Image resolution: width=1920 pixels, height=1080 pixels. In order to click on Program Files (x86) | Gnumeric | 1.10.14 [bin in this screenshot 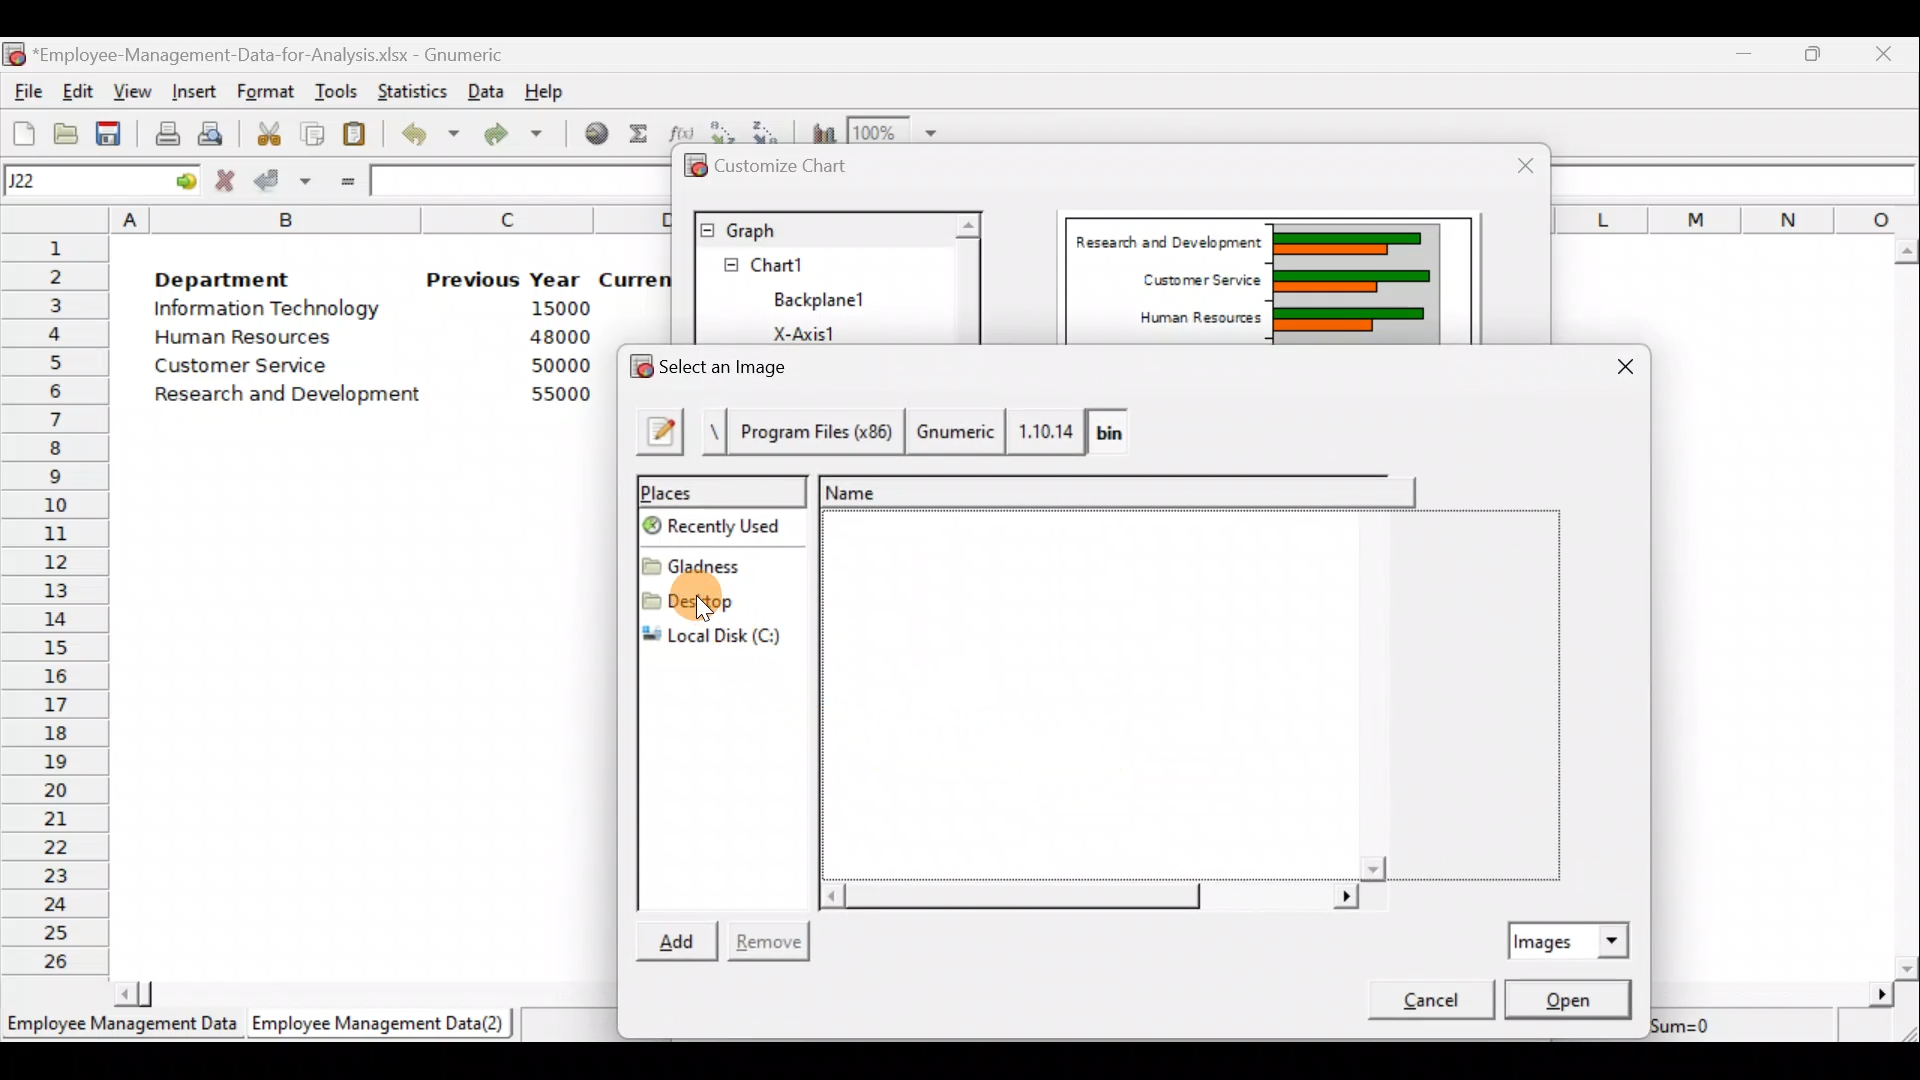, I will do `click(932, 430)`.